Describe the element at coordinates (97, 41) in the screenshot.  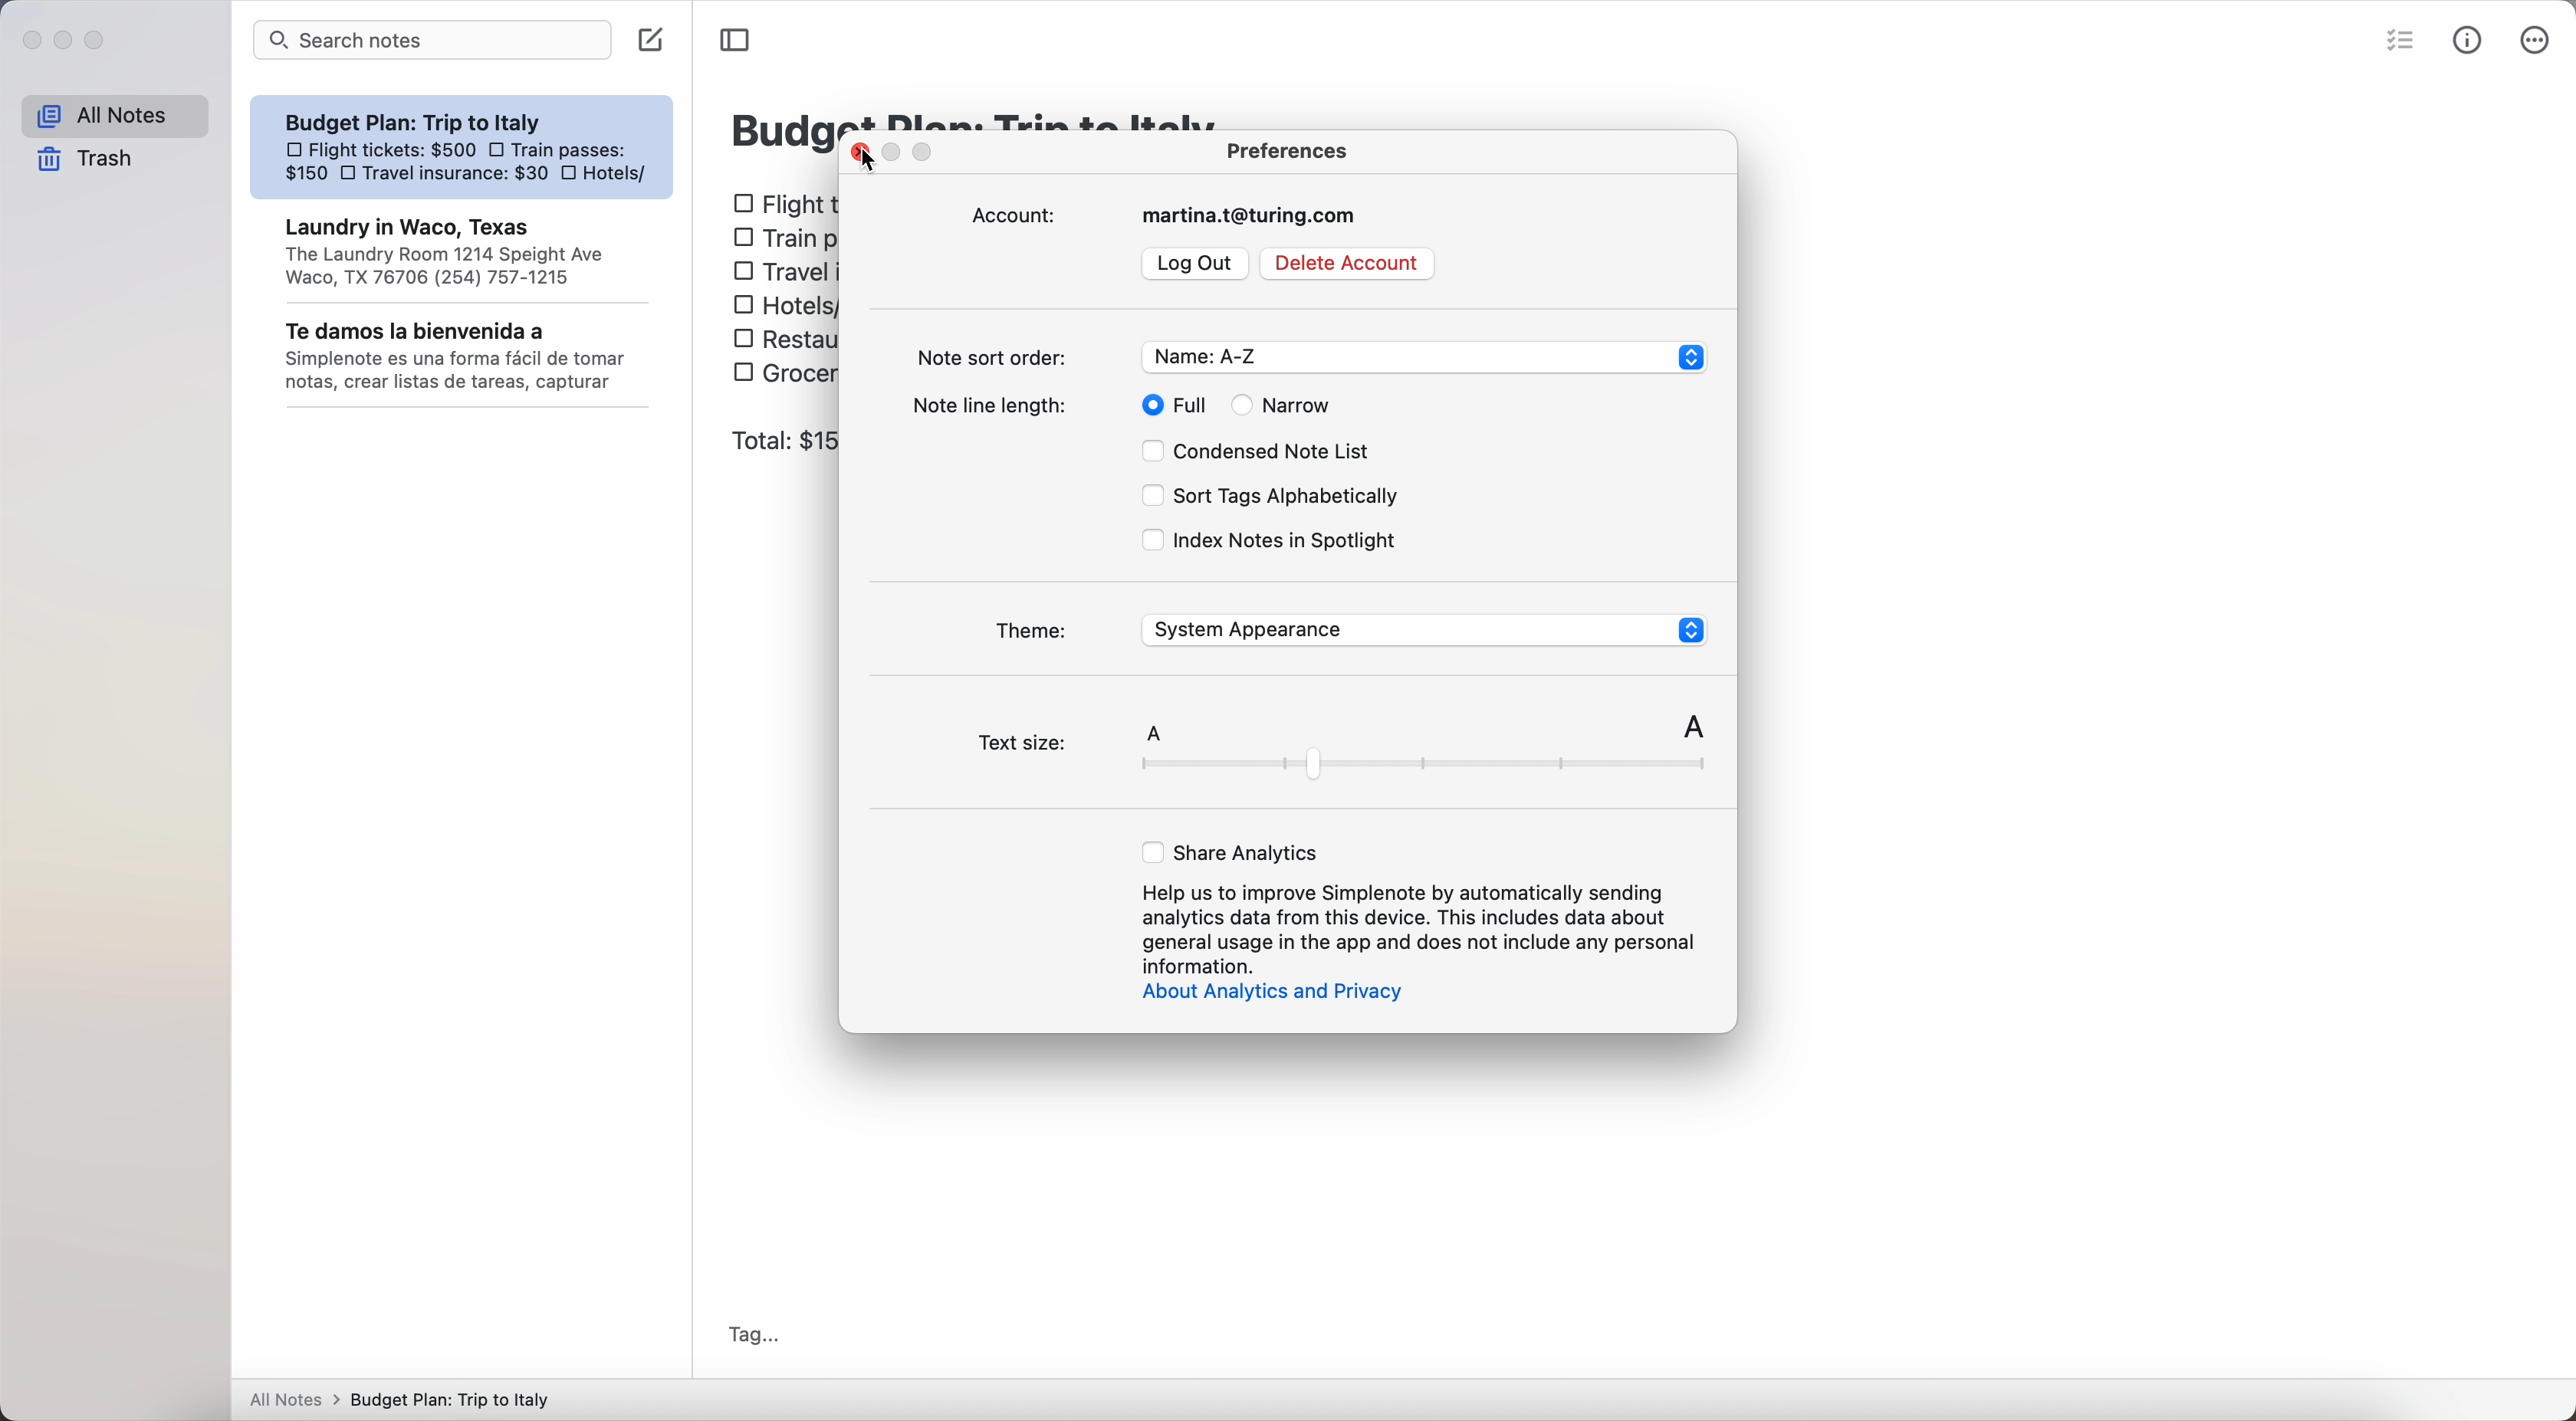
I see `maximize Simplenote` at that location.